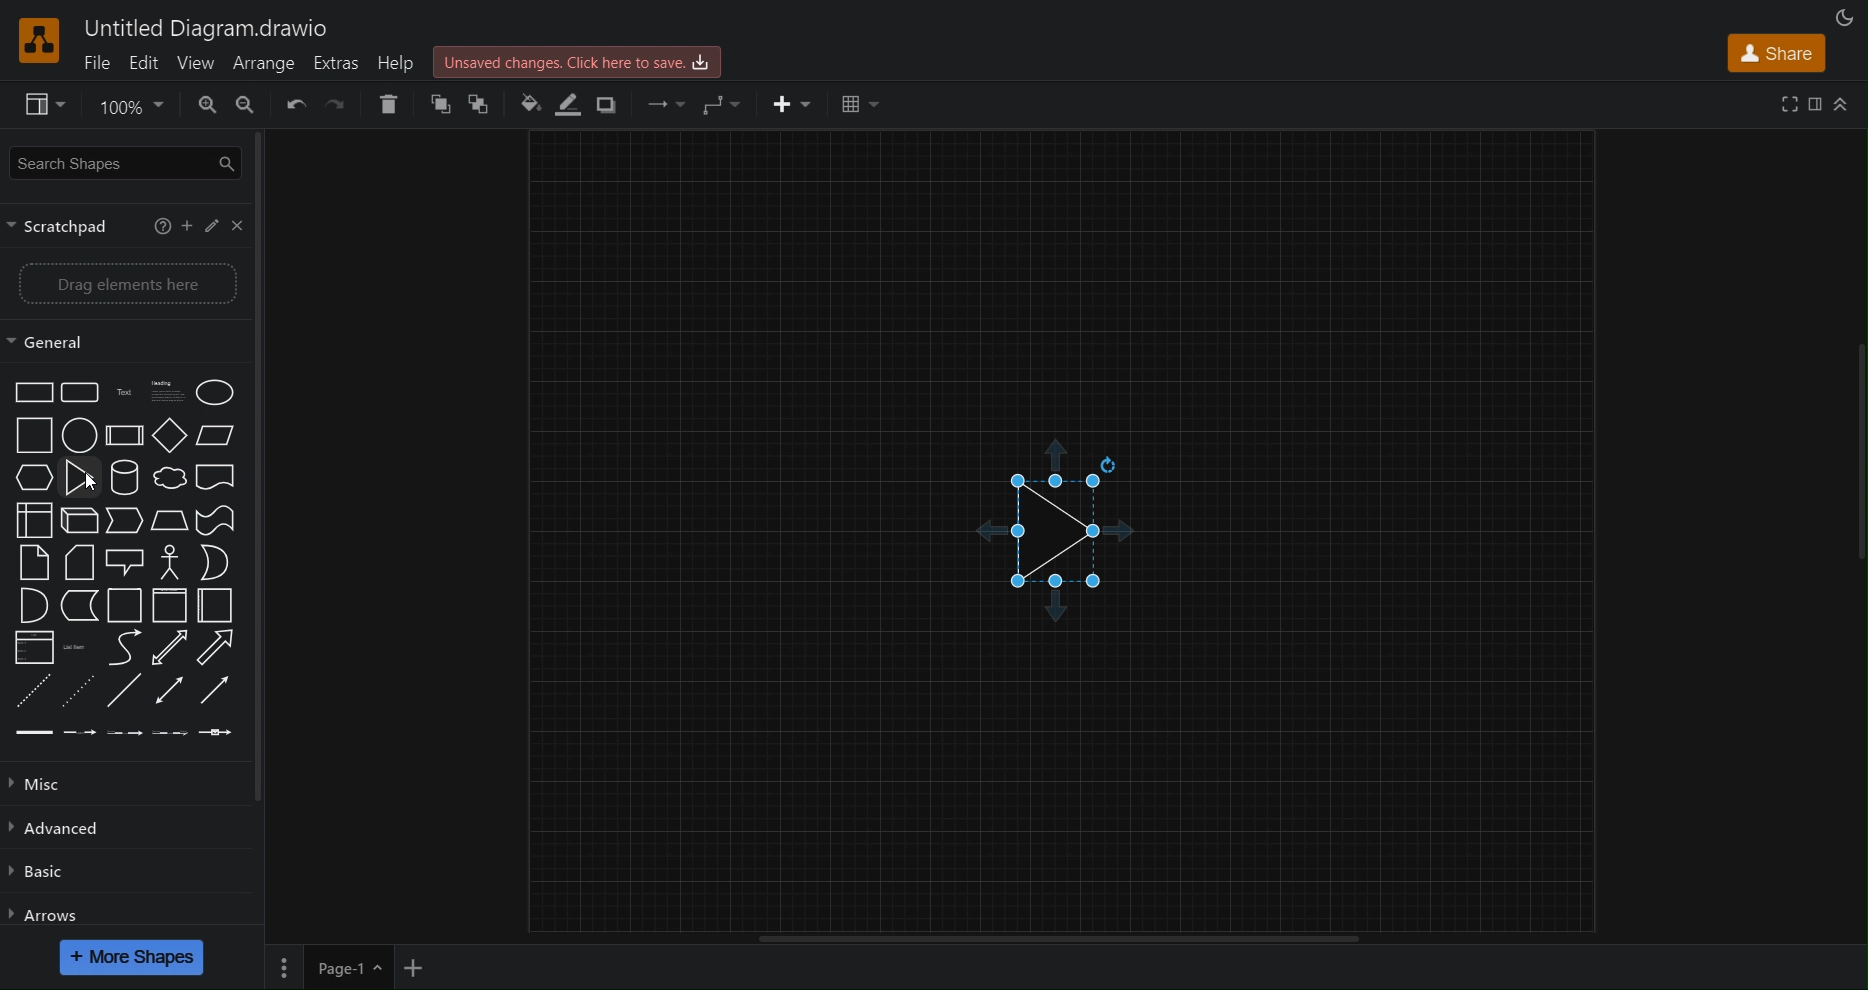 This screenshot has width=1868, height=990. What do you see at coordinates (131, 223) in the screenshot?
I see `Scratchpad` at bounding box center [131, 223].